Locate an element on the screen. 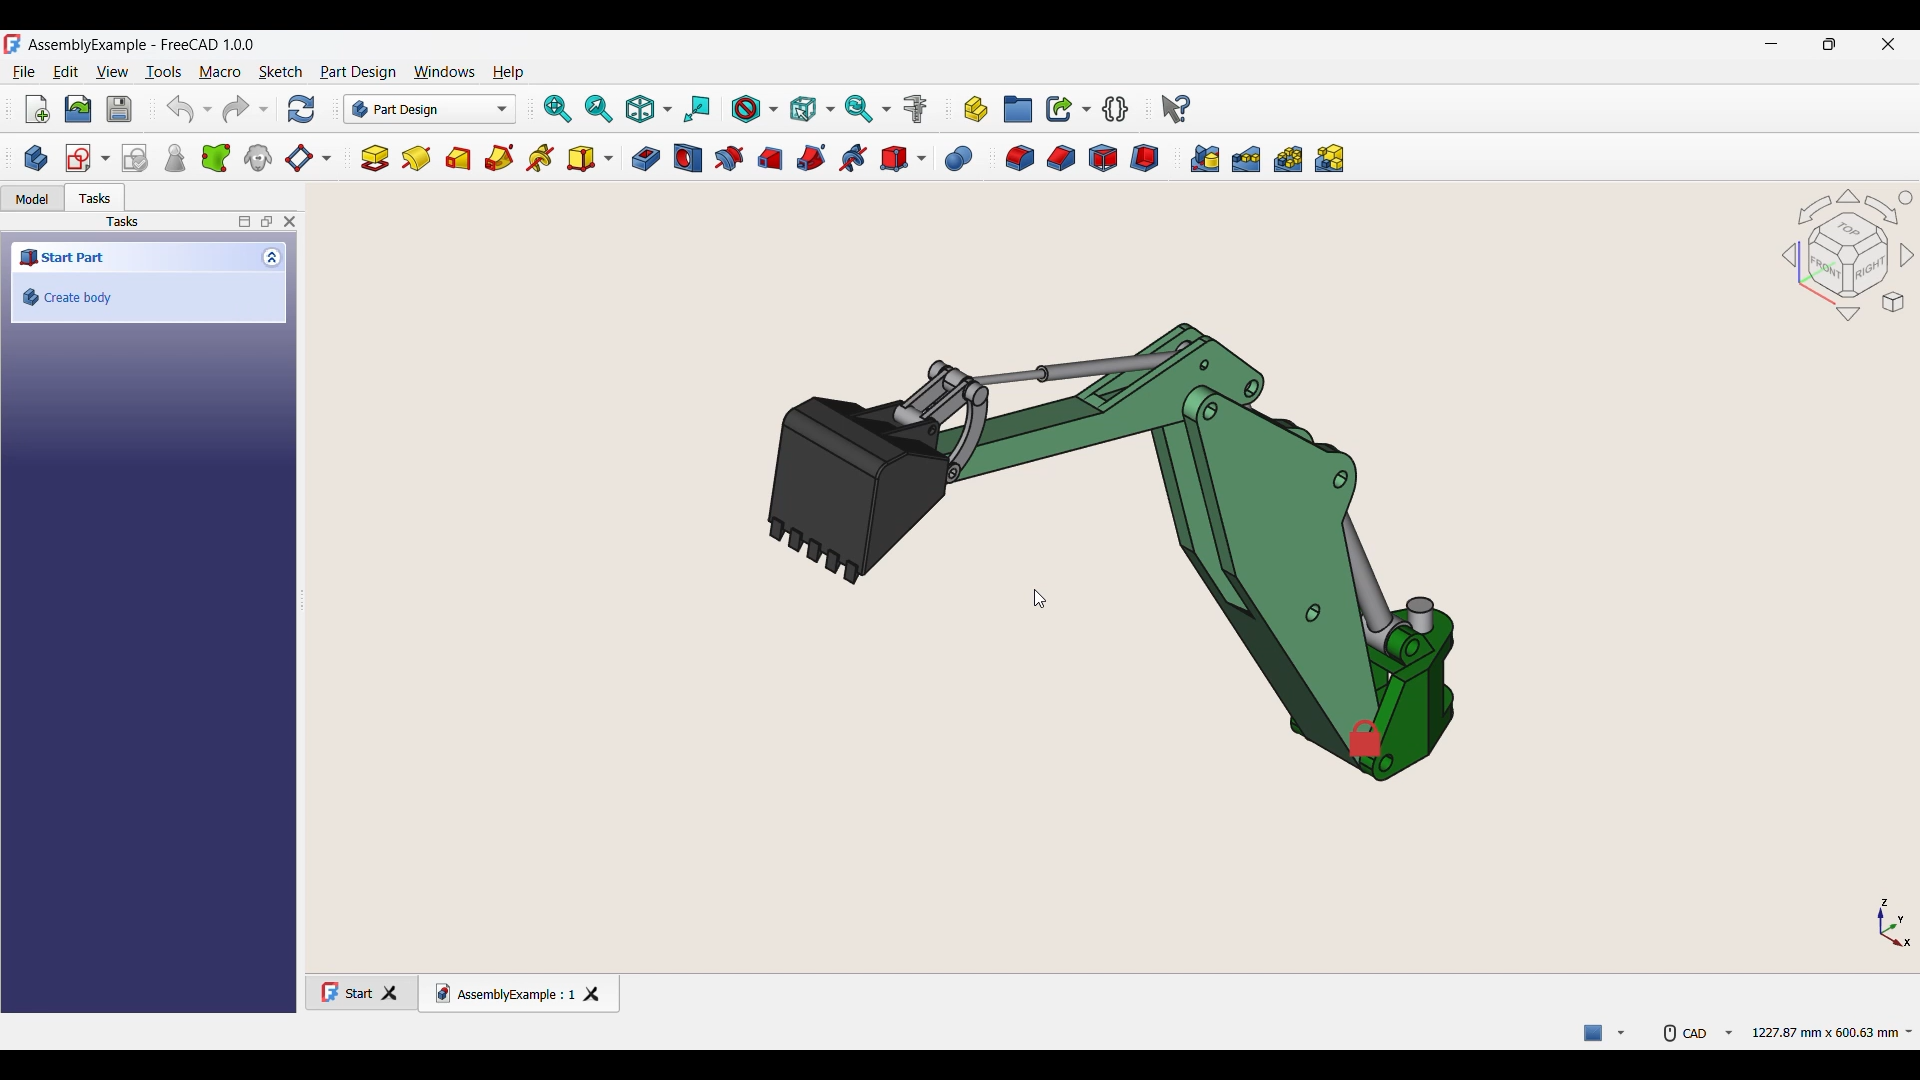  Sync view options is located at coordinates (869, 109).